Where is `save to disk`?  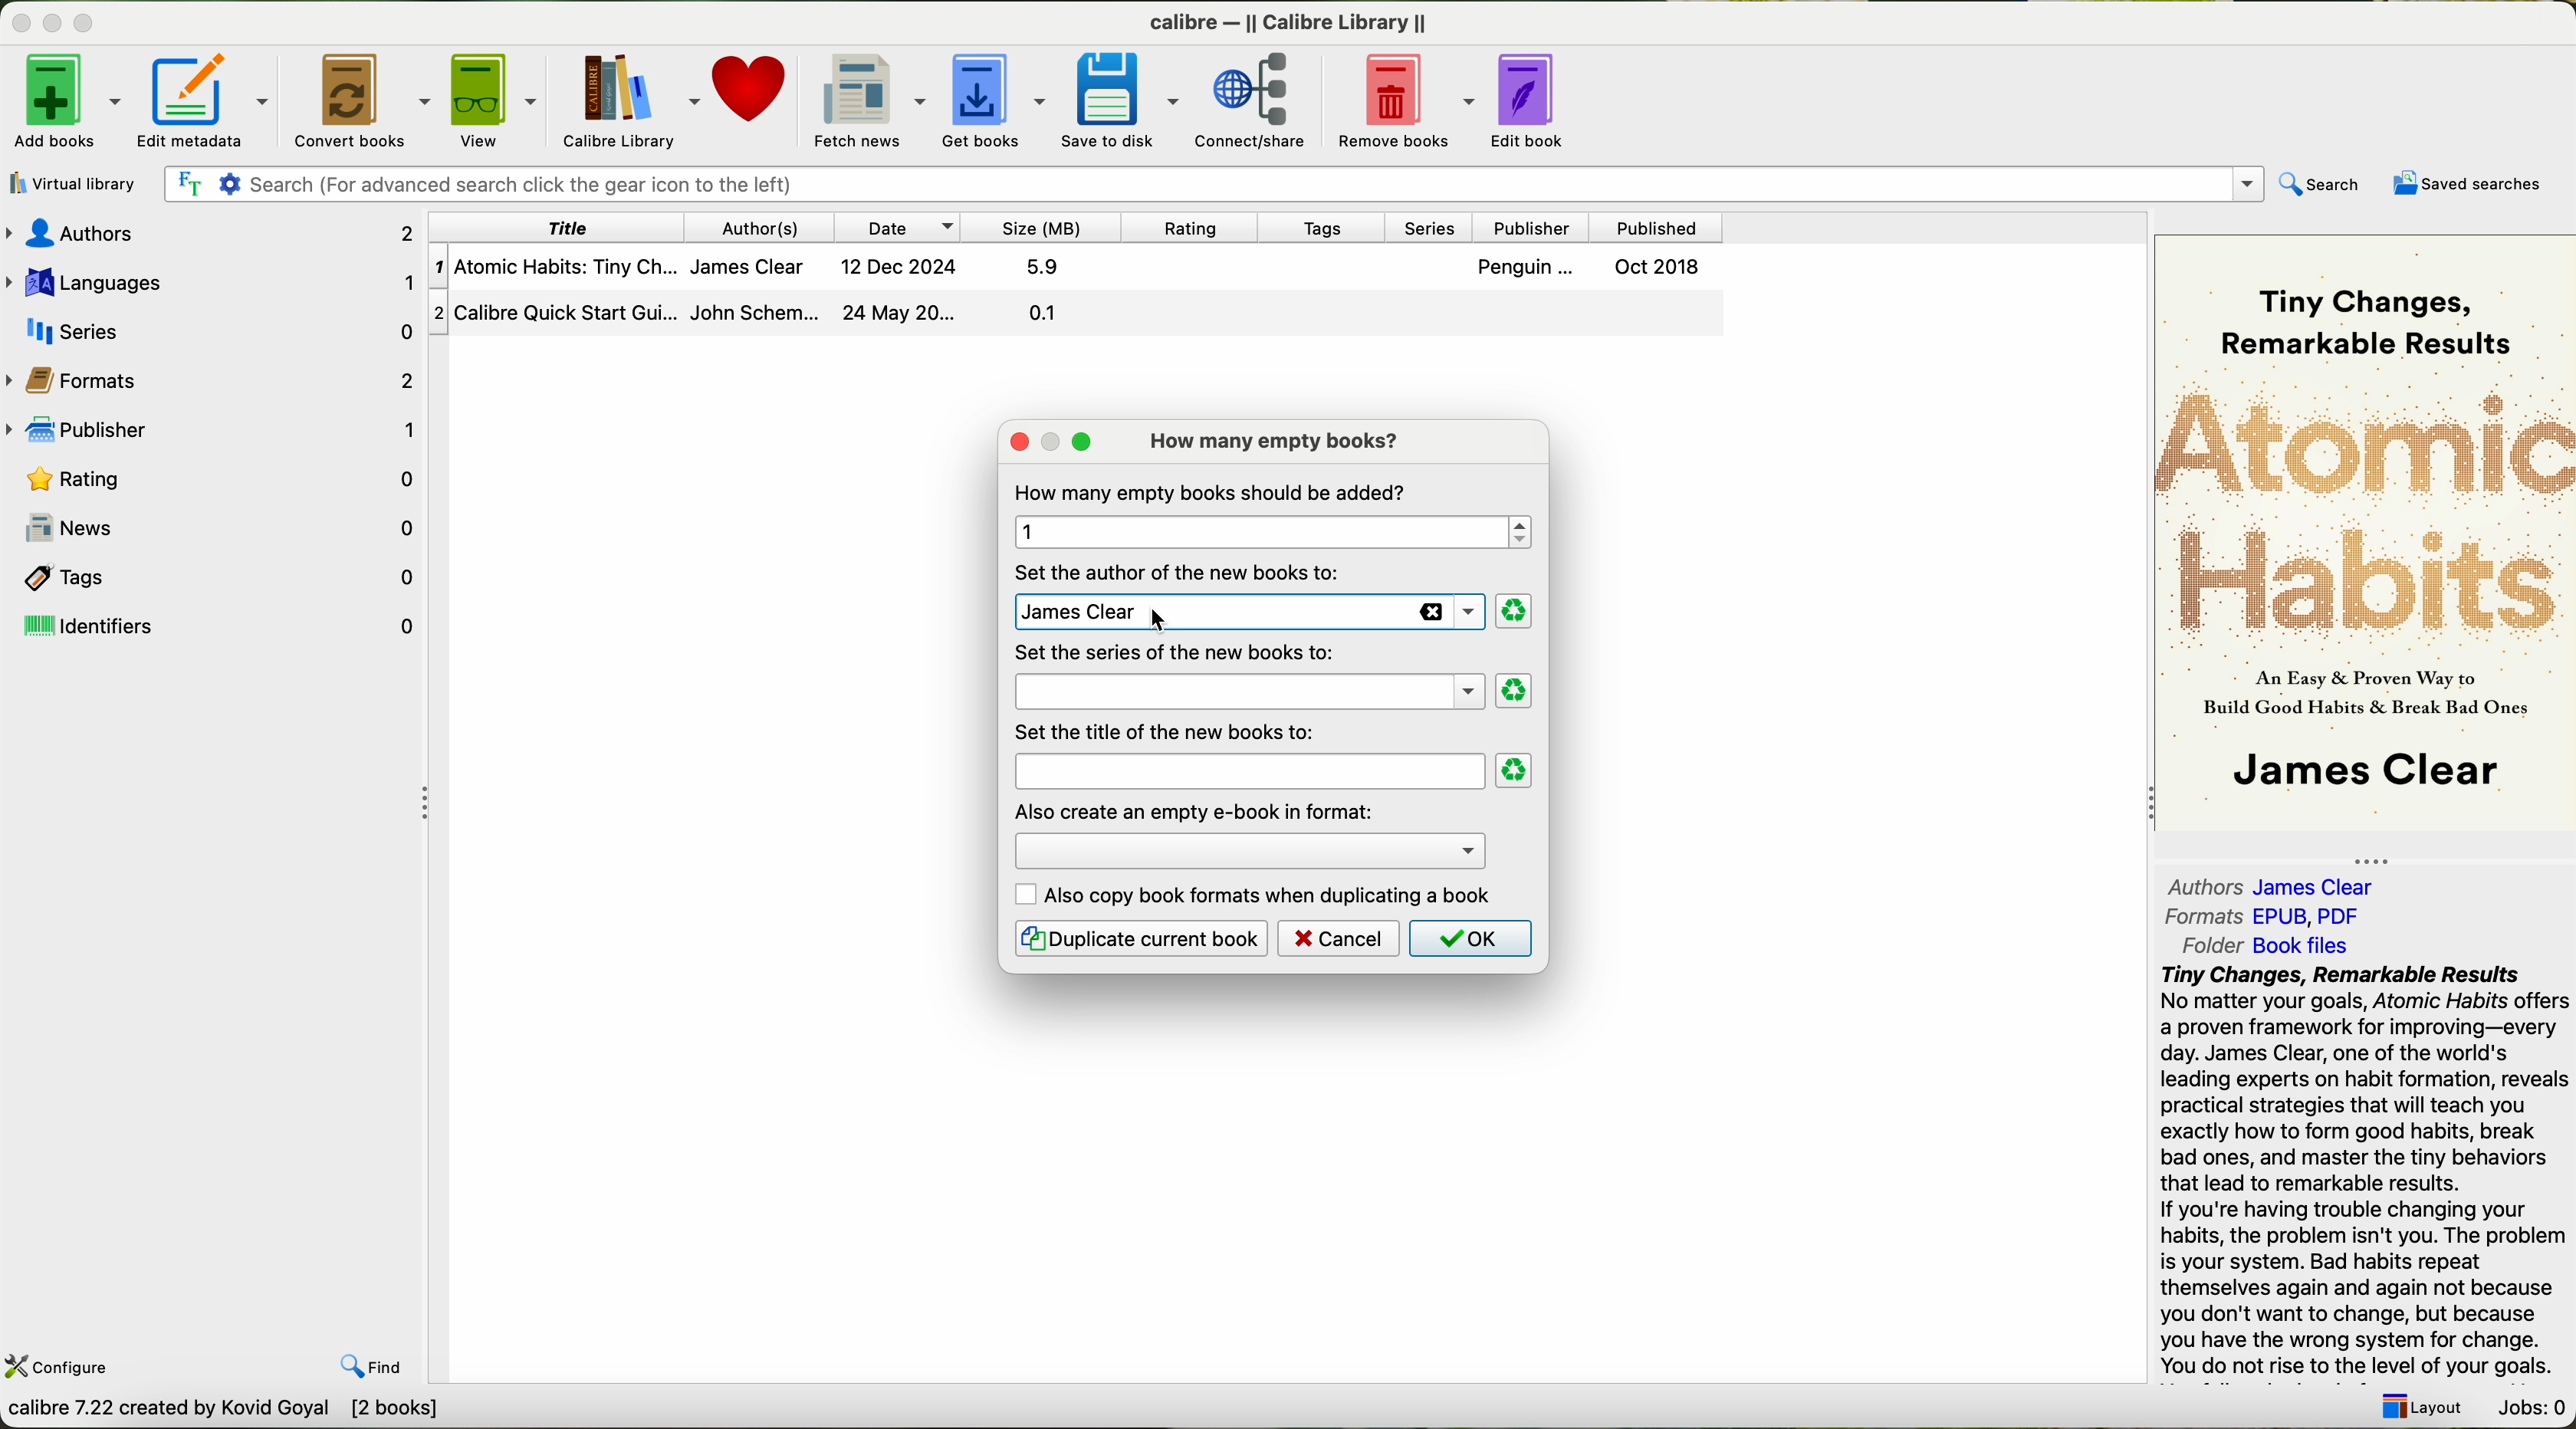 save to disk is located at coordinates (1120, 101).